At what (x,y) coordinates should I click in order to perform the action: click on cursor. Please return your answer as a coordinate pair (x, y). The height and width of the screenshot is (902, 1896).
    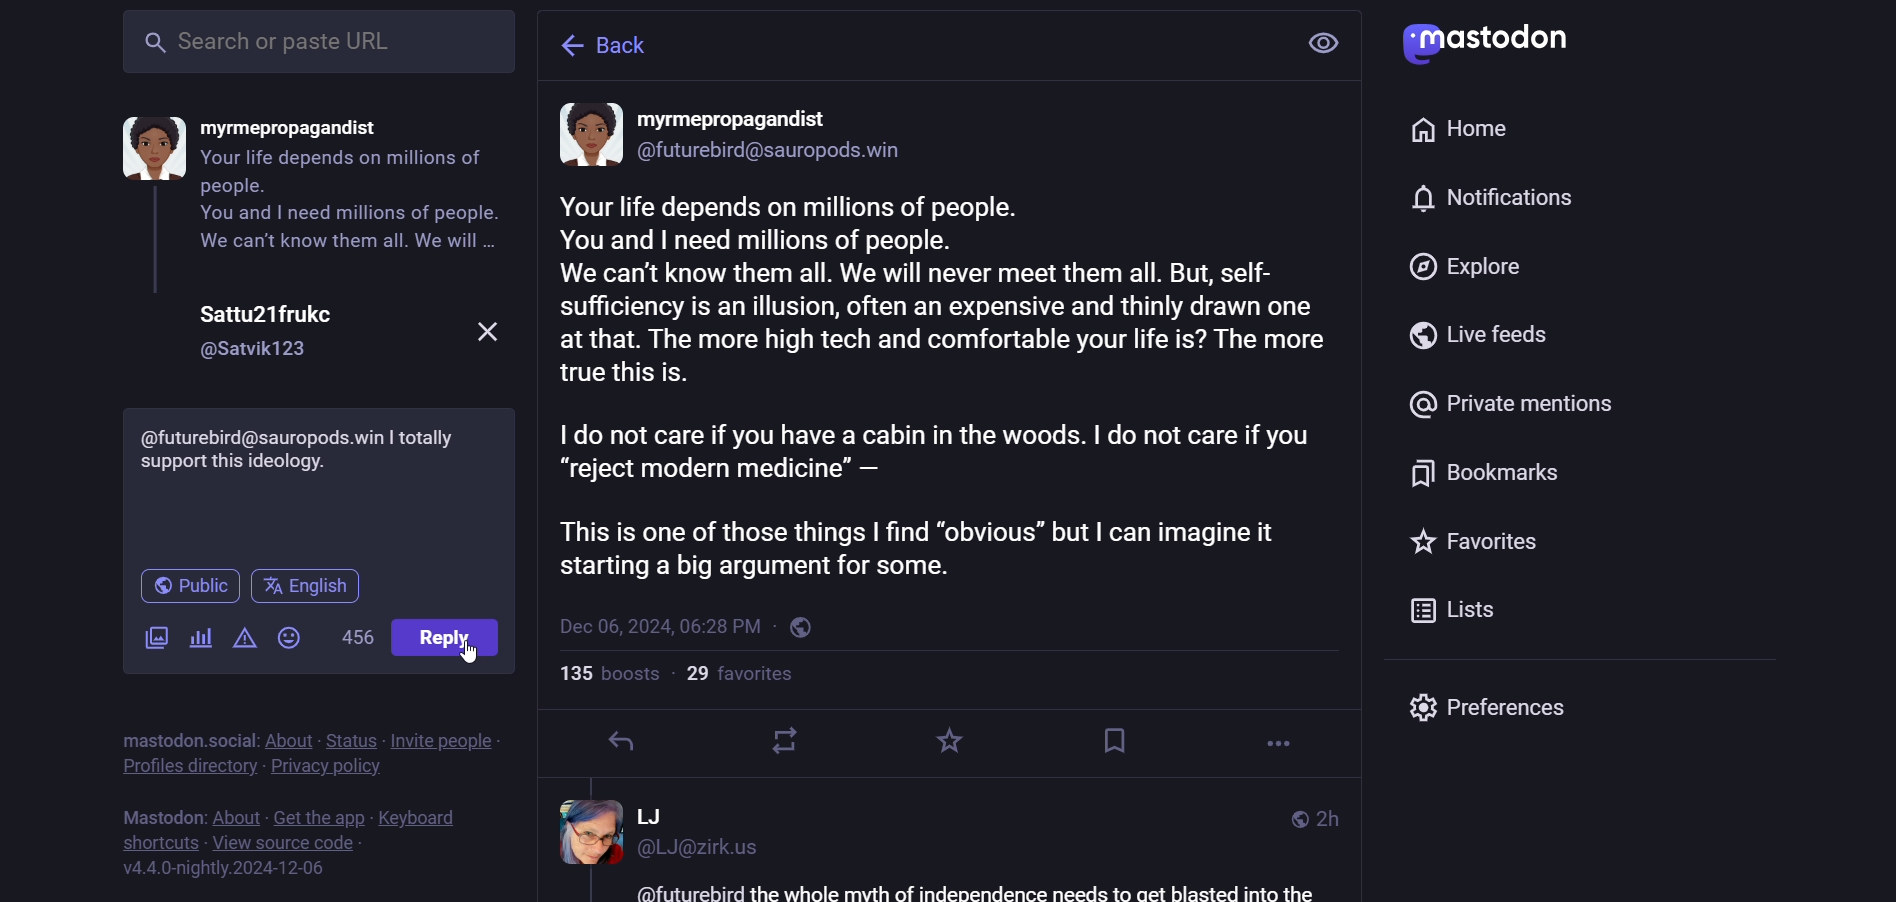
    Looking at the image, I should click on (462, 651).